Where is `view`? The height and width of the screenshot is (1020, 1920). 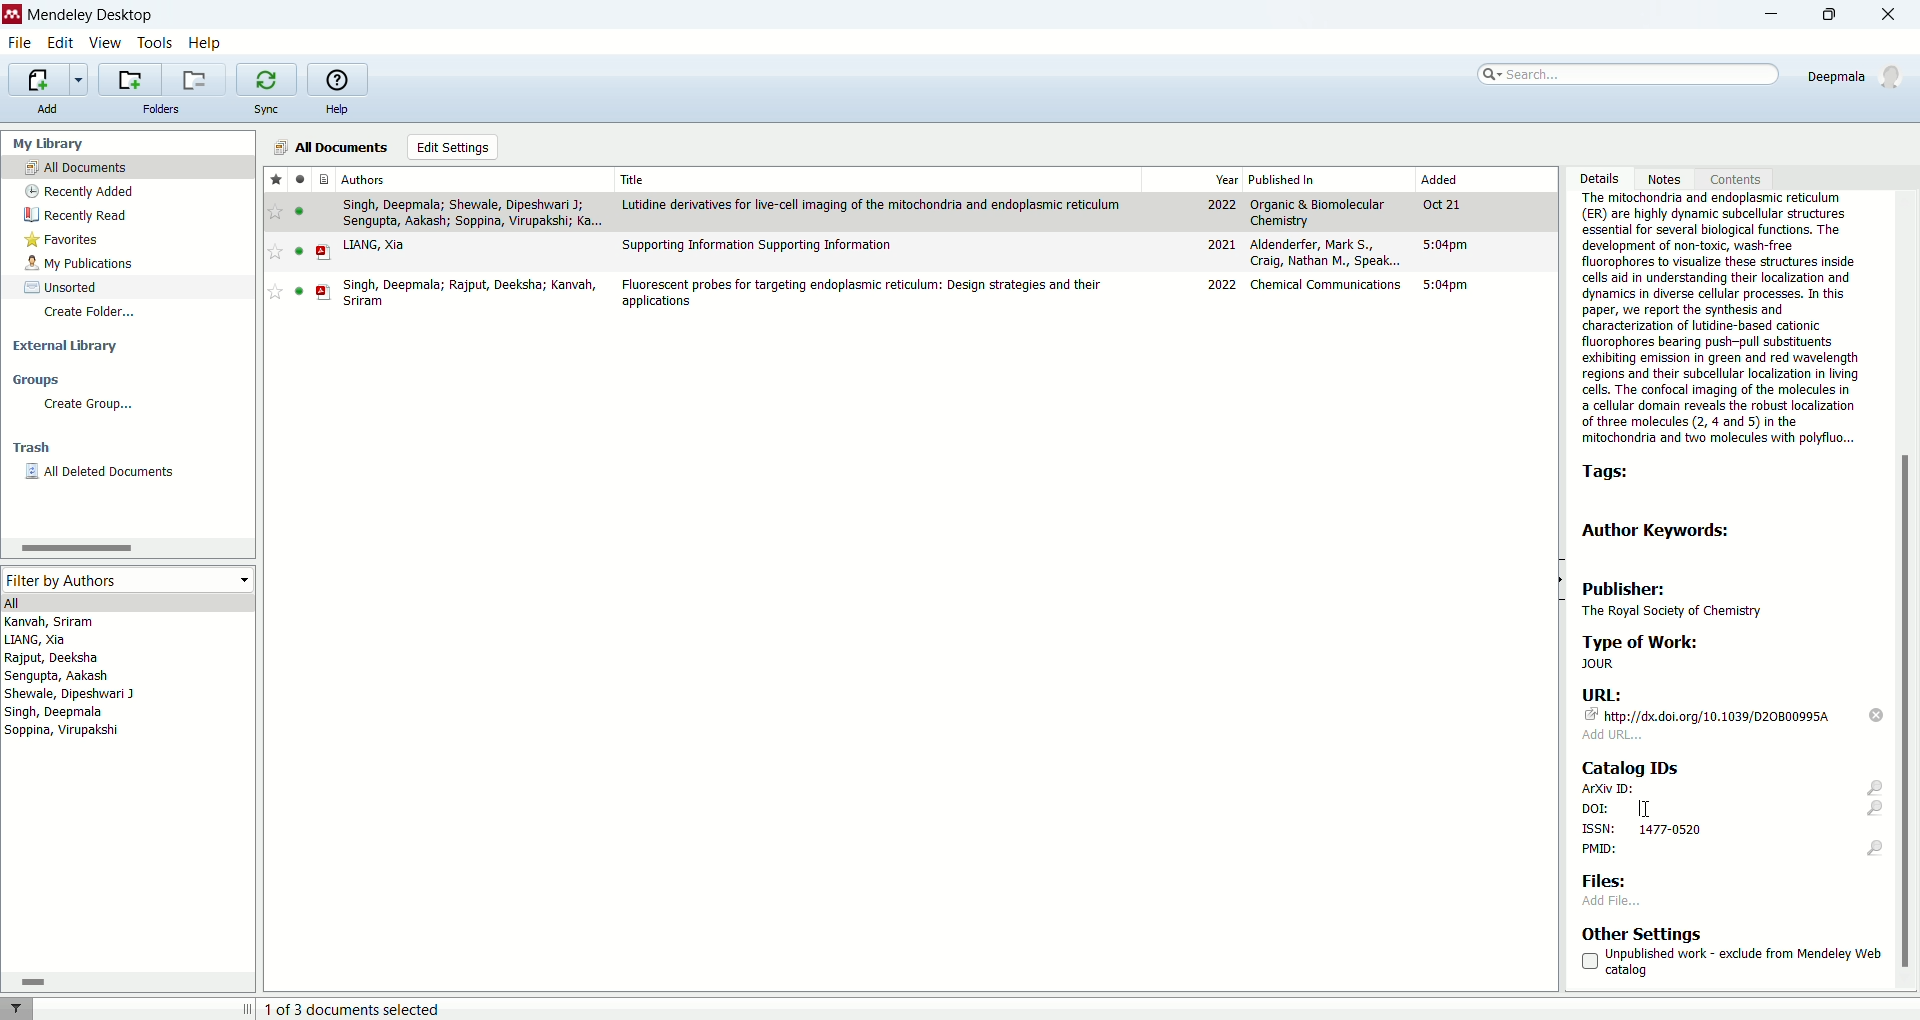 view is located at coordinates (103, 43).